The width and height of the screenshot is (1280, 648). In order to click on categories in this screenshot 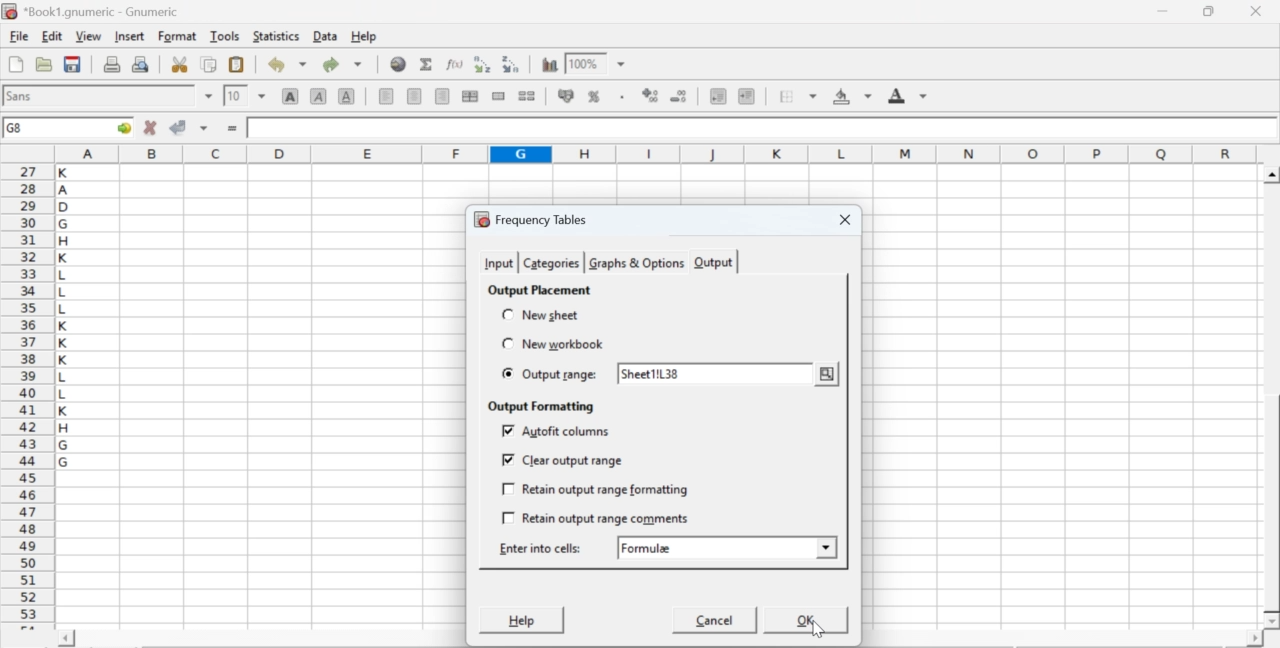, I will do `click(550, 263)`.